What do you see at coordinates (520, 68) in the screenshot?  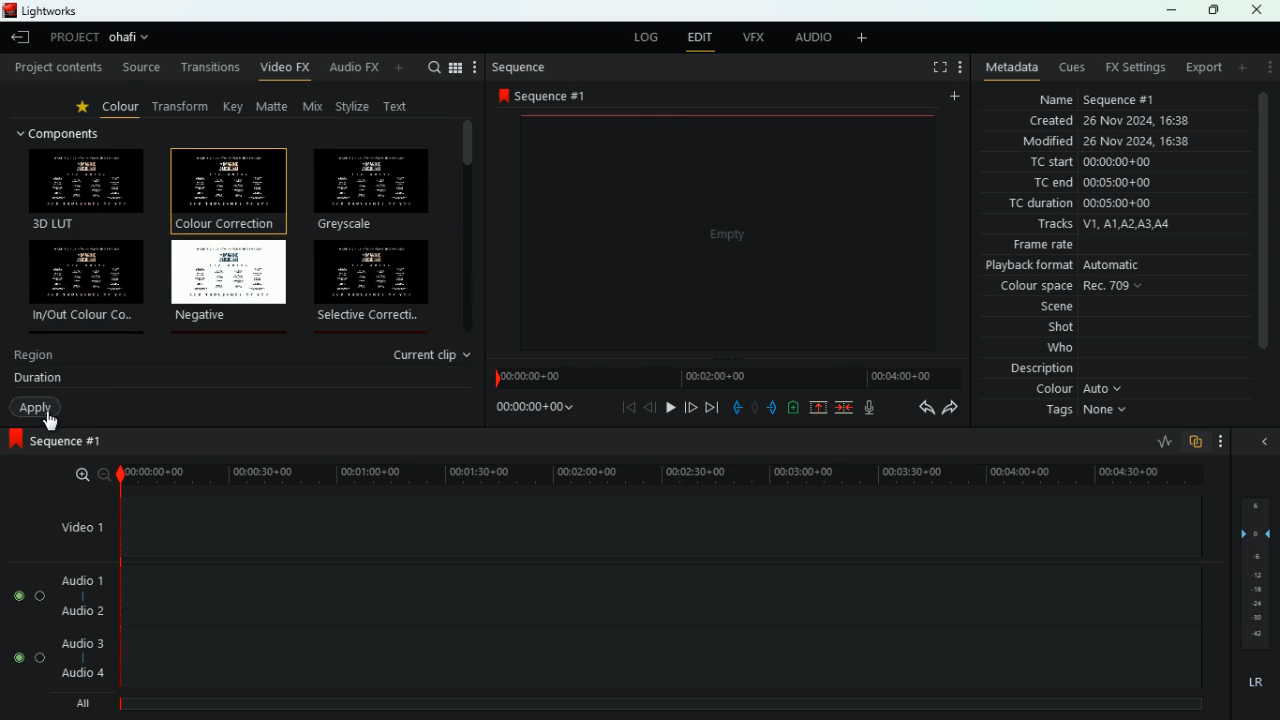 I see `sequence` at bounding box center [520, 68].